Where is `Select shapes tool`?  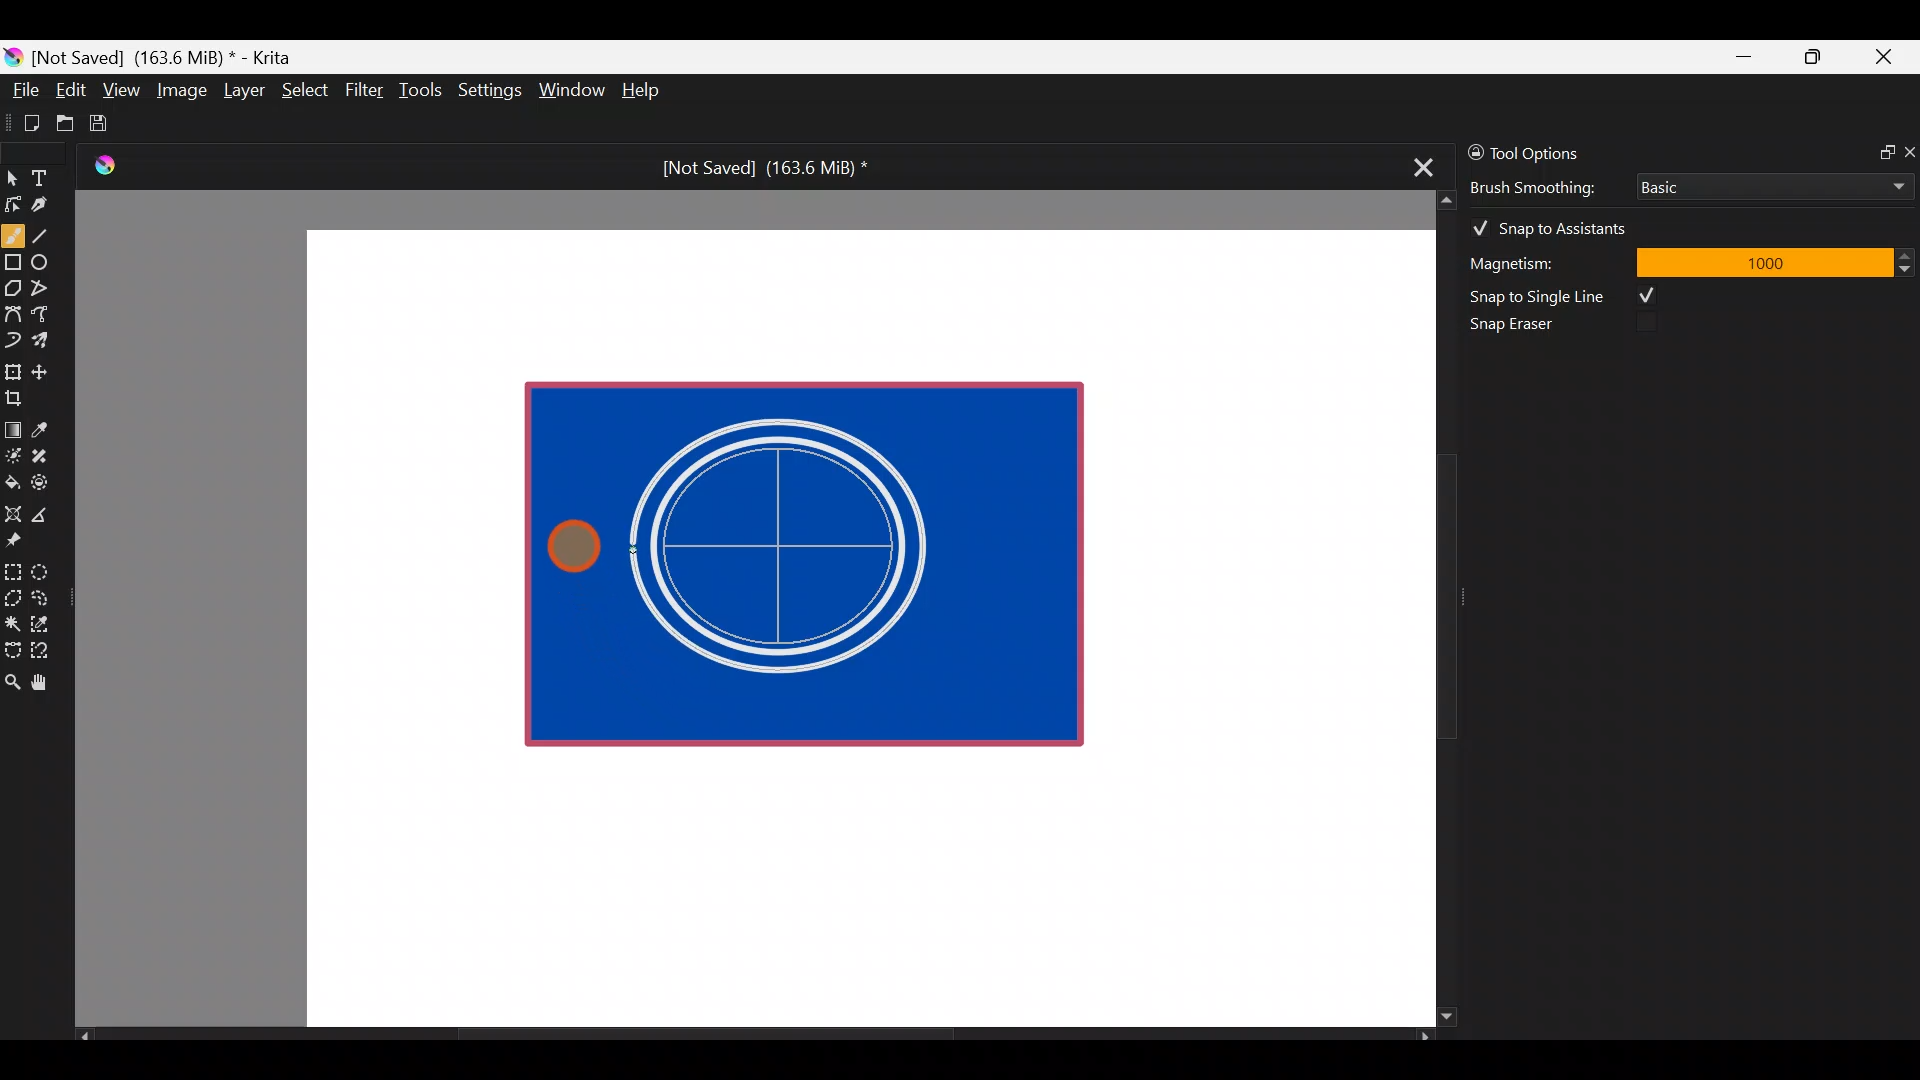 Select shapes tool is located at coordinates (12, 180).